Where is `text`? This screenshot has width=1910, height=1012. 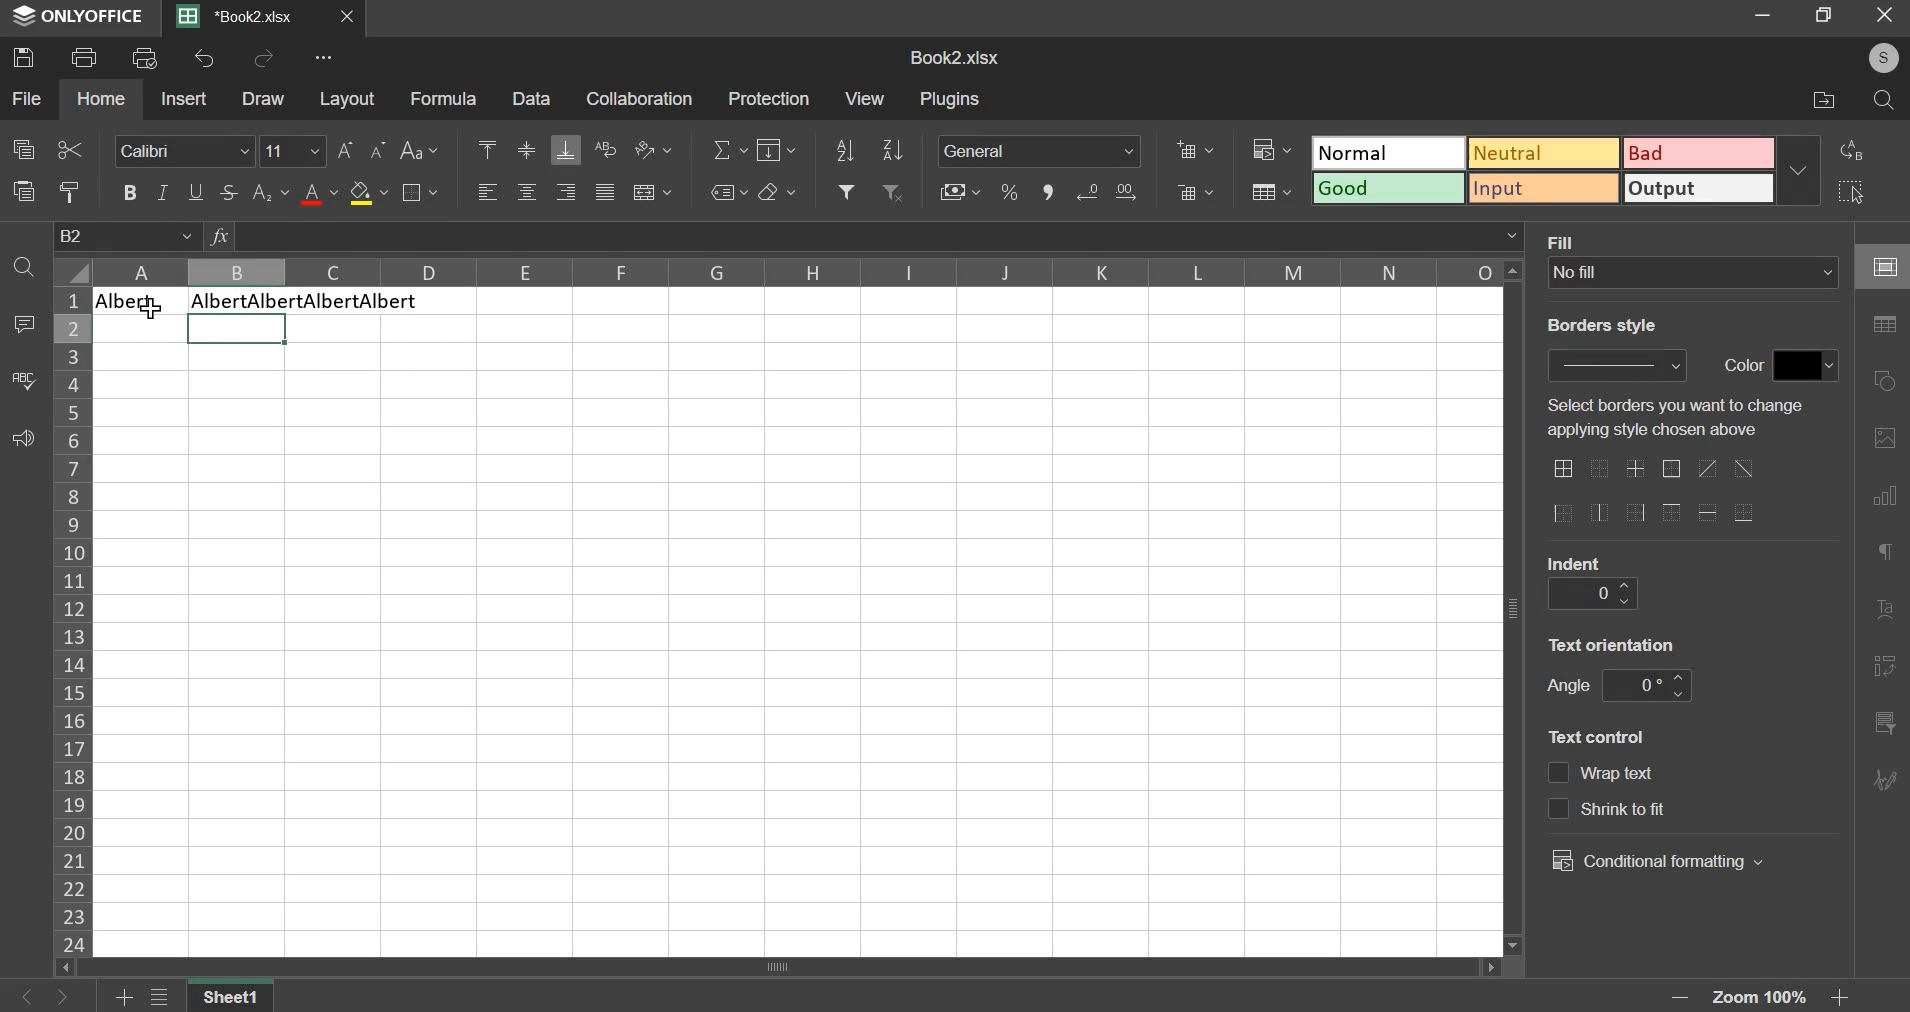 text is located at coordinates (1599, 324).